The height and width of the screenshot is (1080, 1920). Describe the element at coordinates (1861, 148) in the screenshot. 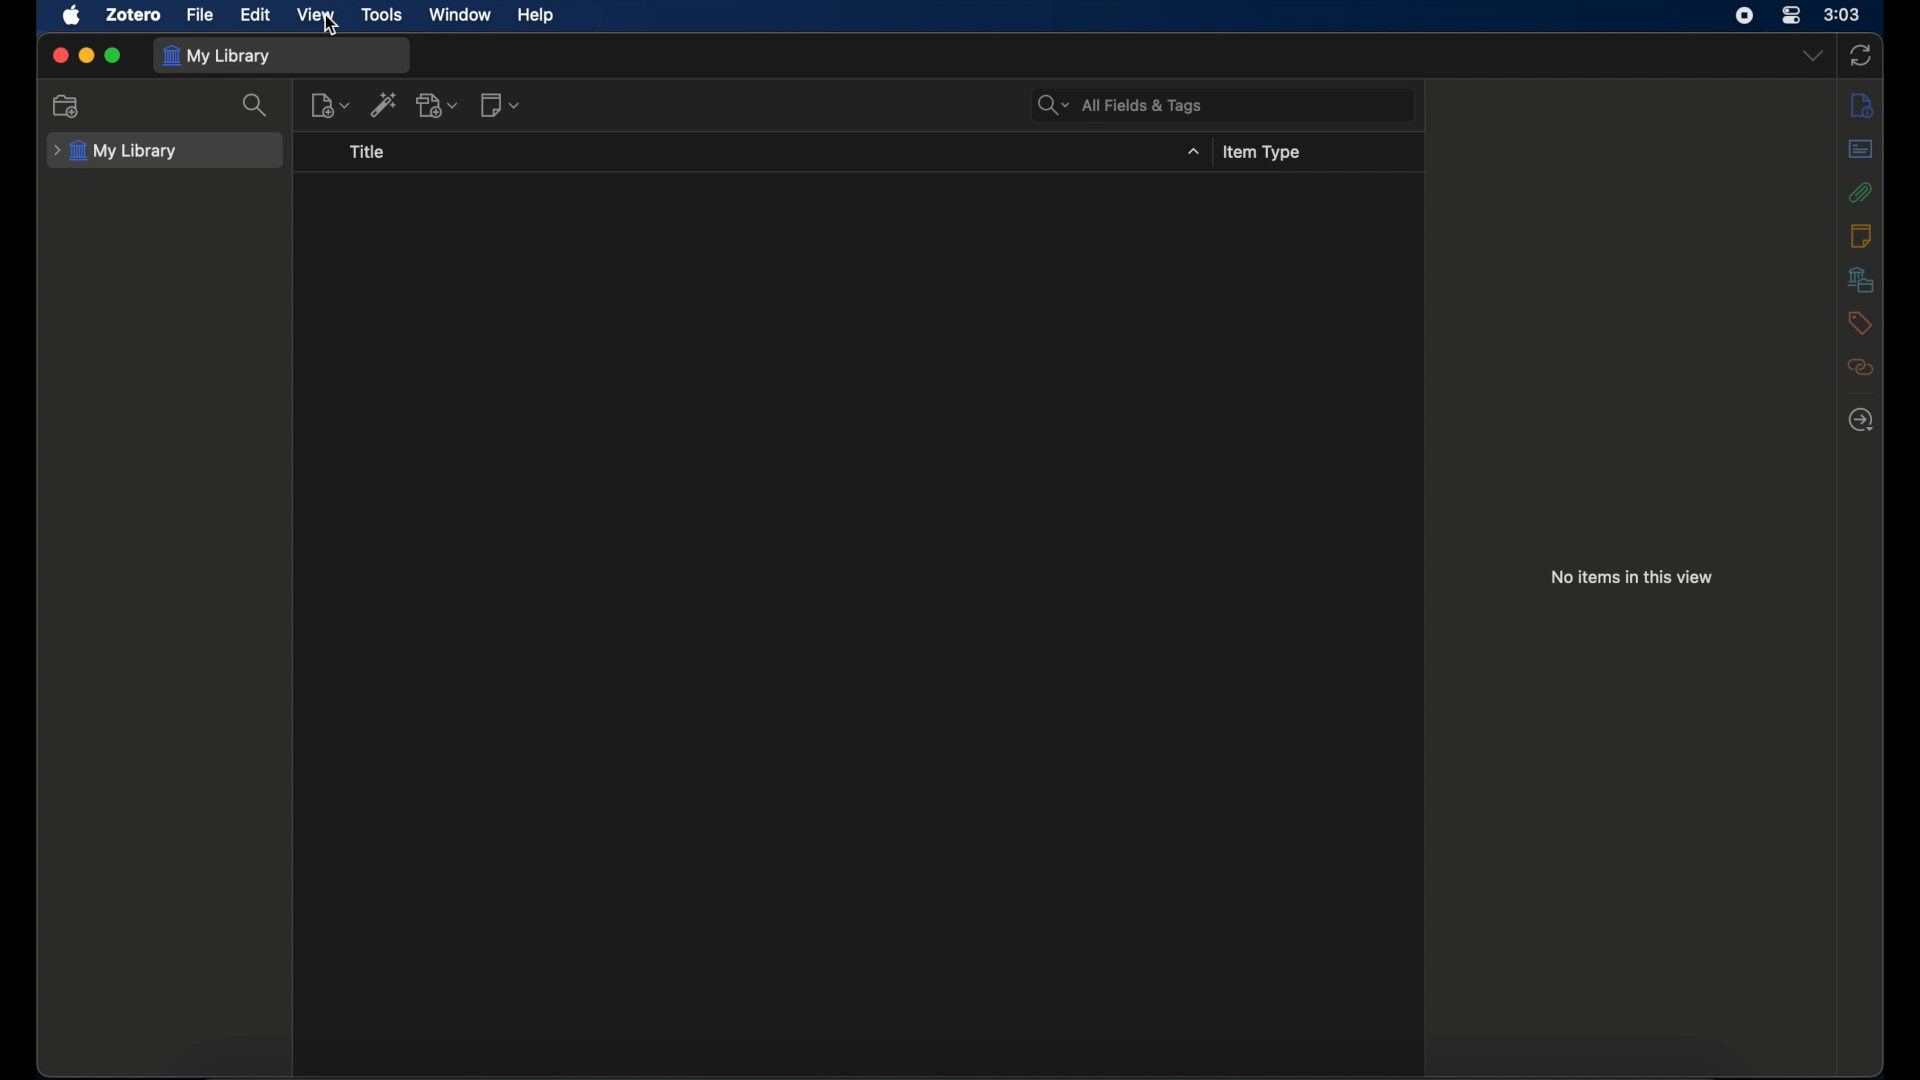

I see `abstract` at that location.